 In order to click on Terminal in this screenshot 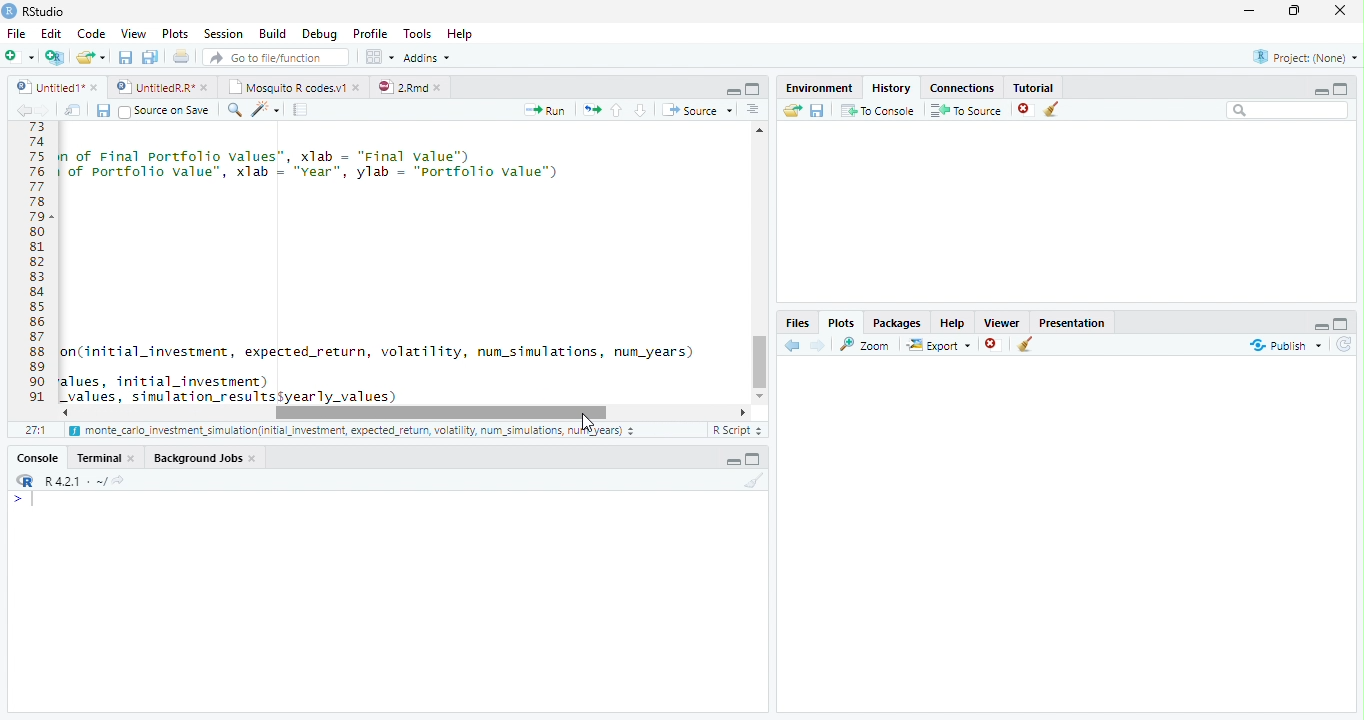, I will do `click(107, 457)`.